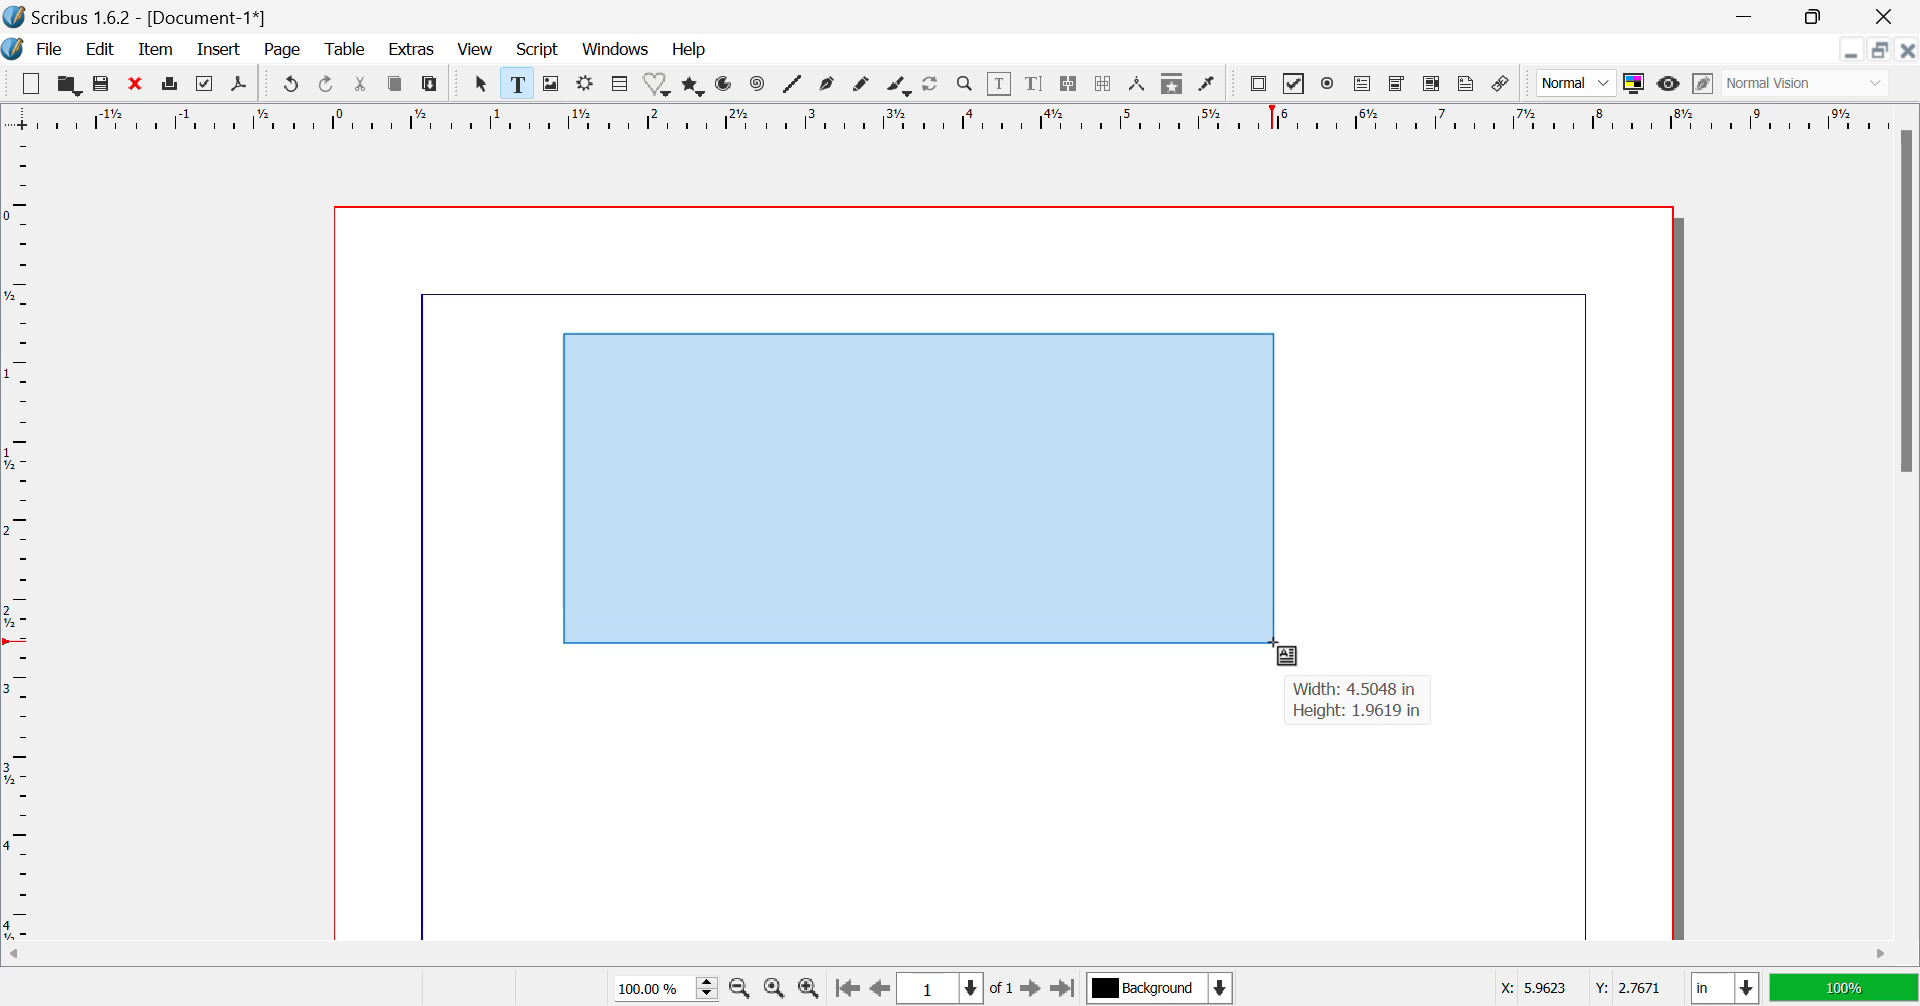  What do you see at coordinates (1036, 86) in the screenshot?
I see `Edit Text with Story Editor` at bounding box center [1036, 86].